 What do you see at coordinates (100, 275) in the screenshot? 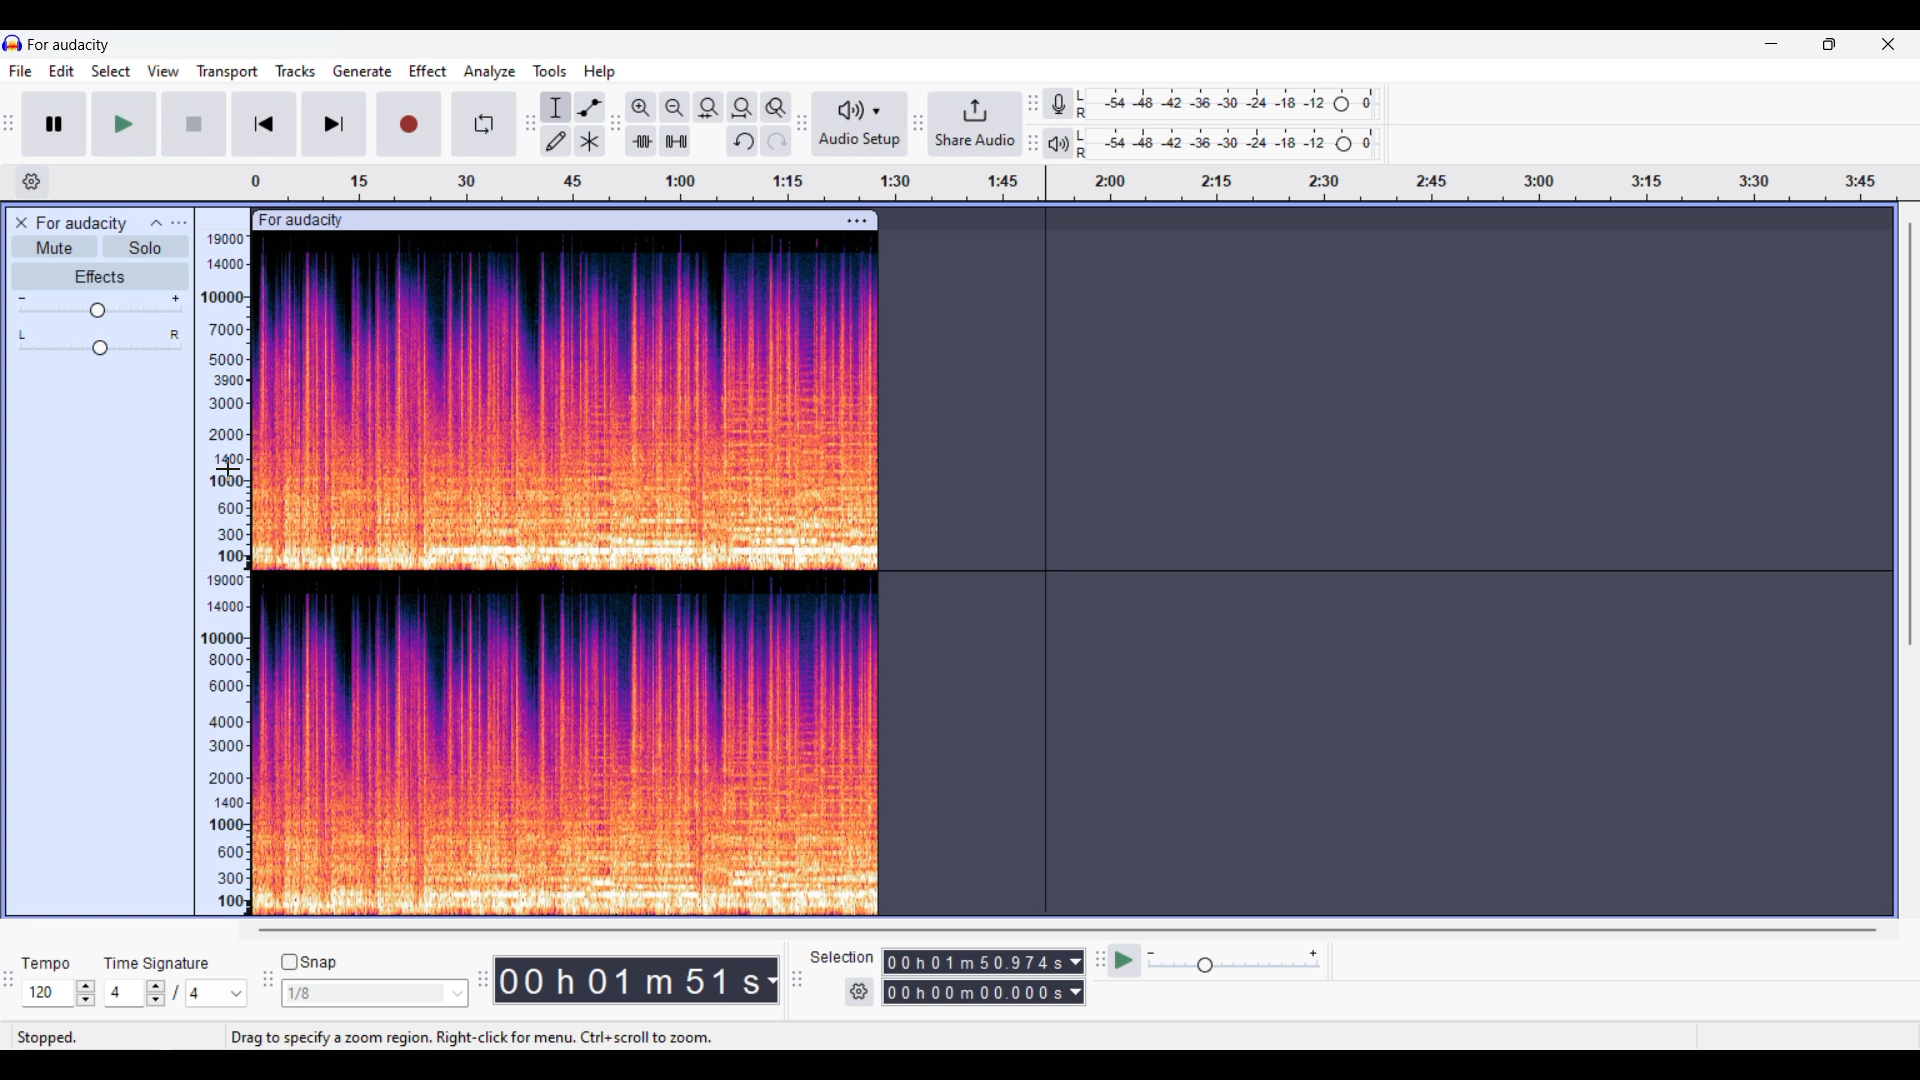
I see `Effects` at bounding box center [100, 275].